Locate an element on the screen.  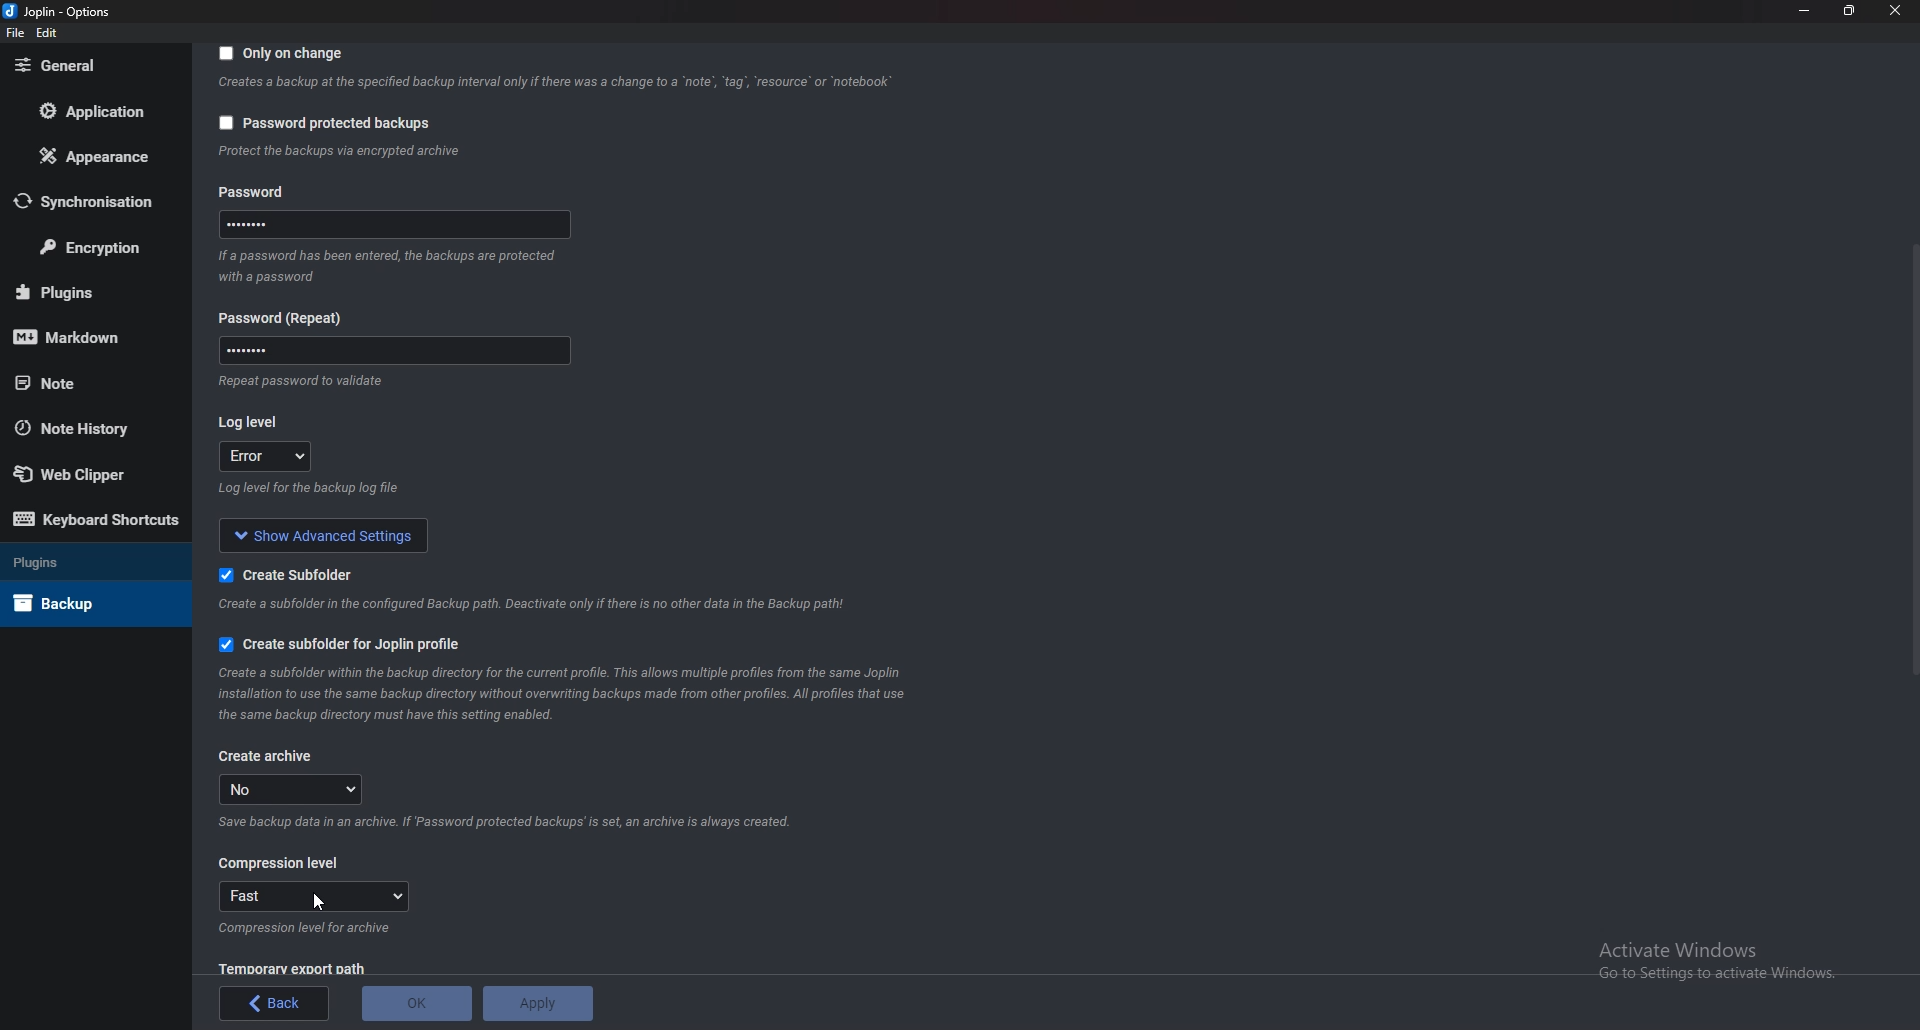
Password is located at coordinates (391, 228).